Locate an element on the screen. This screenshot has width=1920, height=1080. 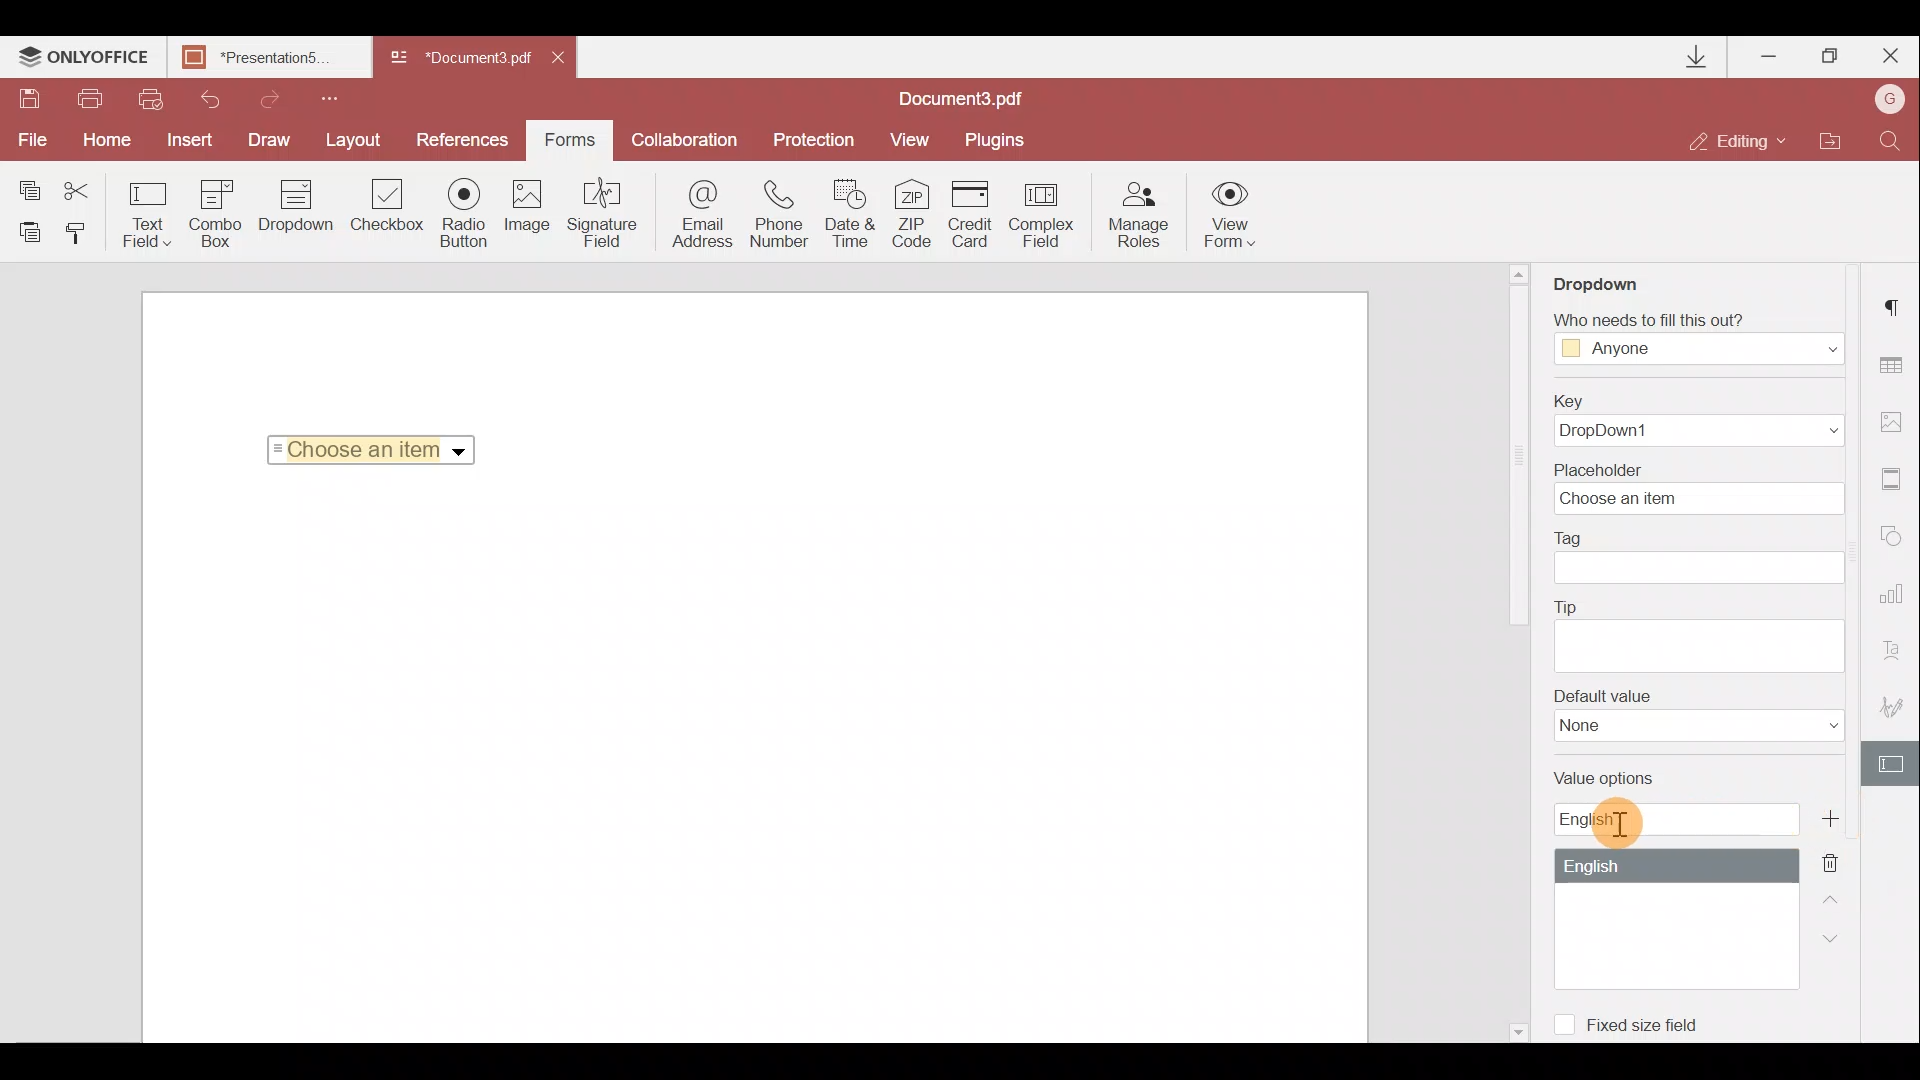
Image is located at coordinates (529, 215).